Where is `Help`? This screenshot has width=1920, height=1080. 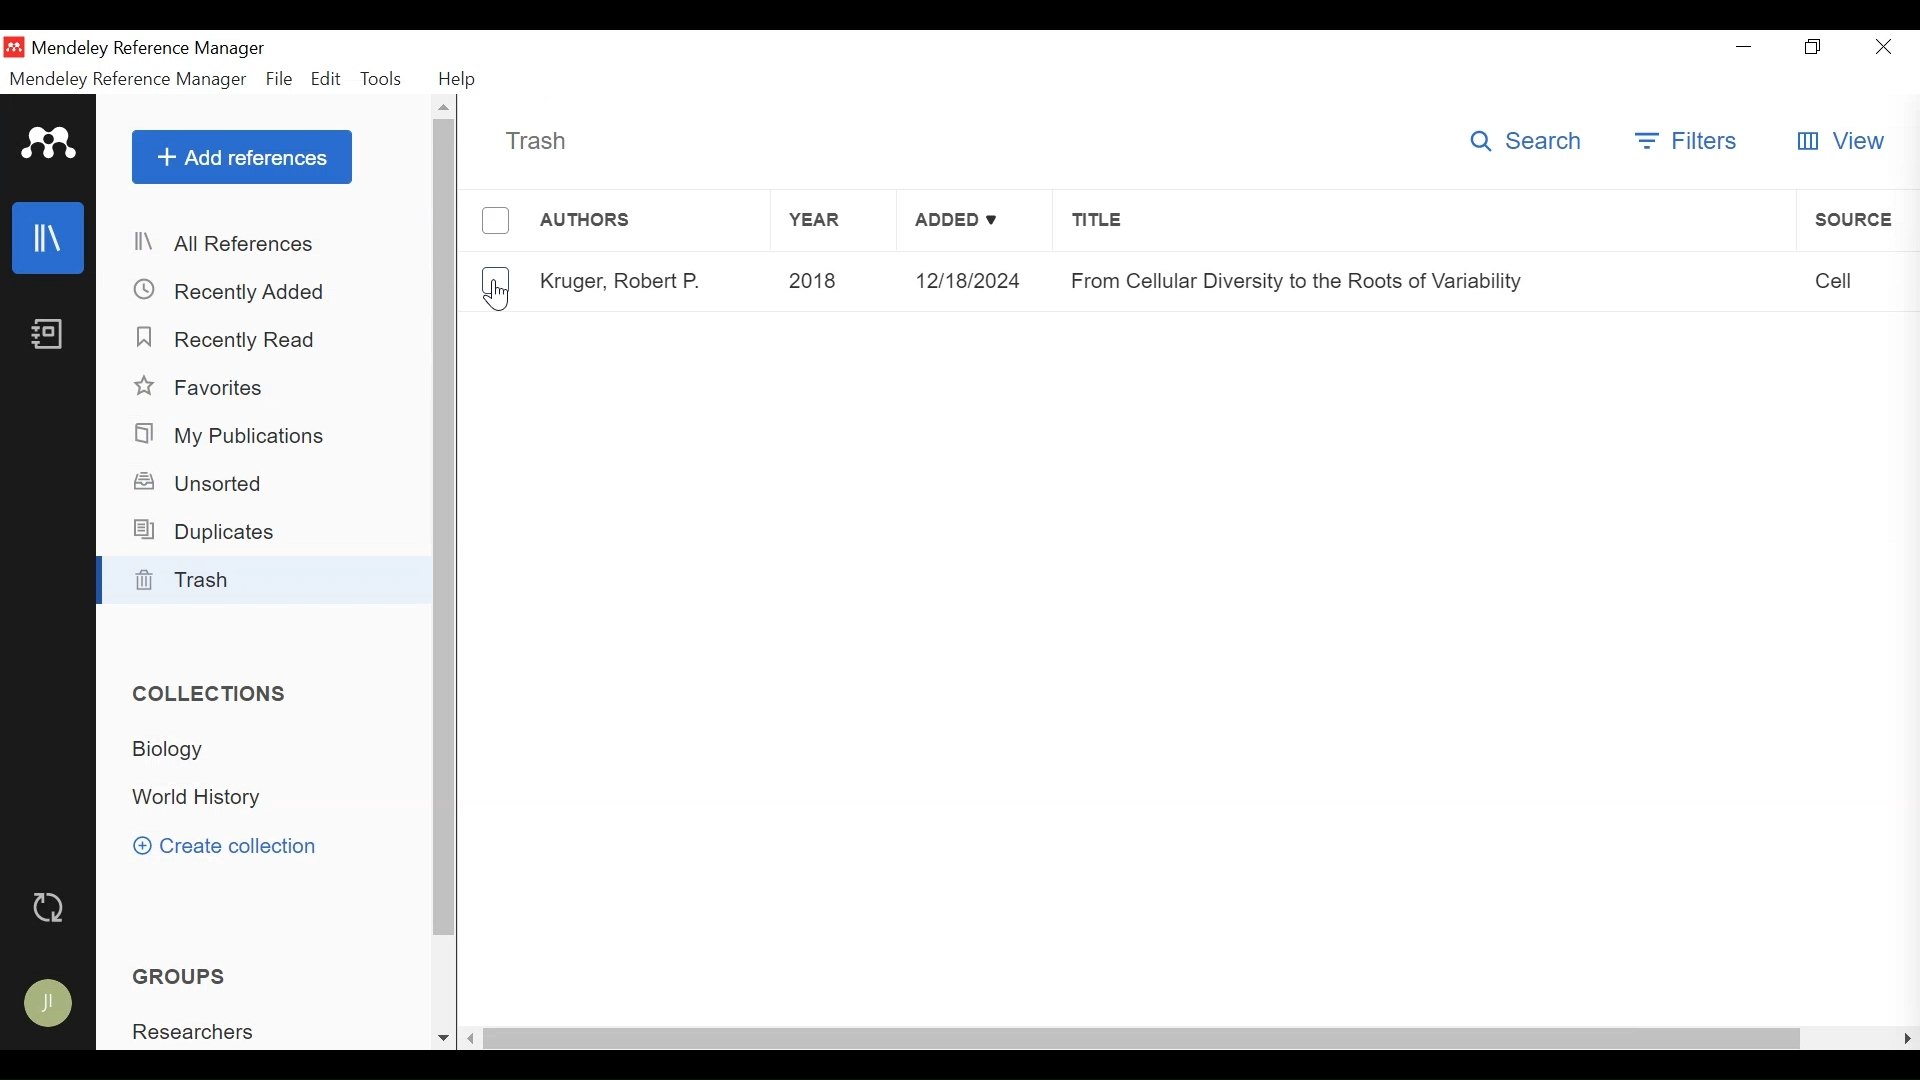
Help is located at coordinates (455, 78).